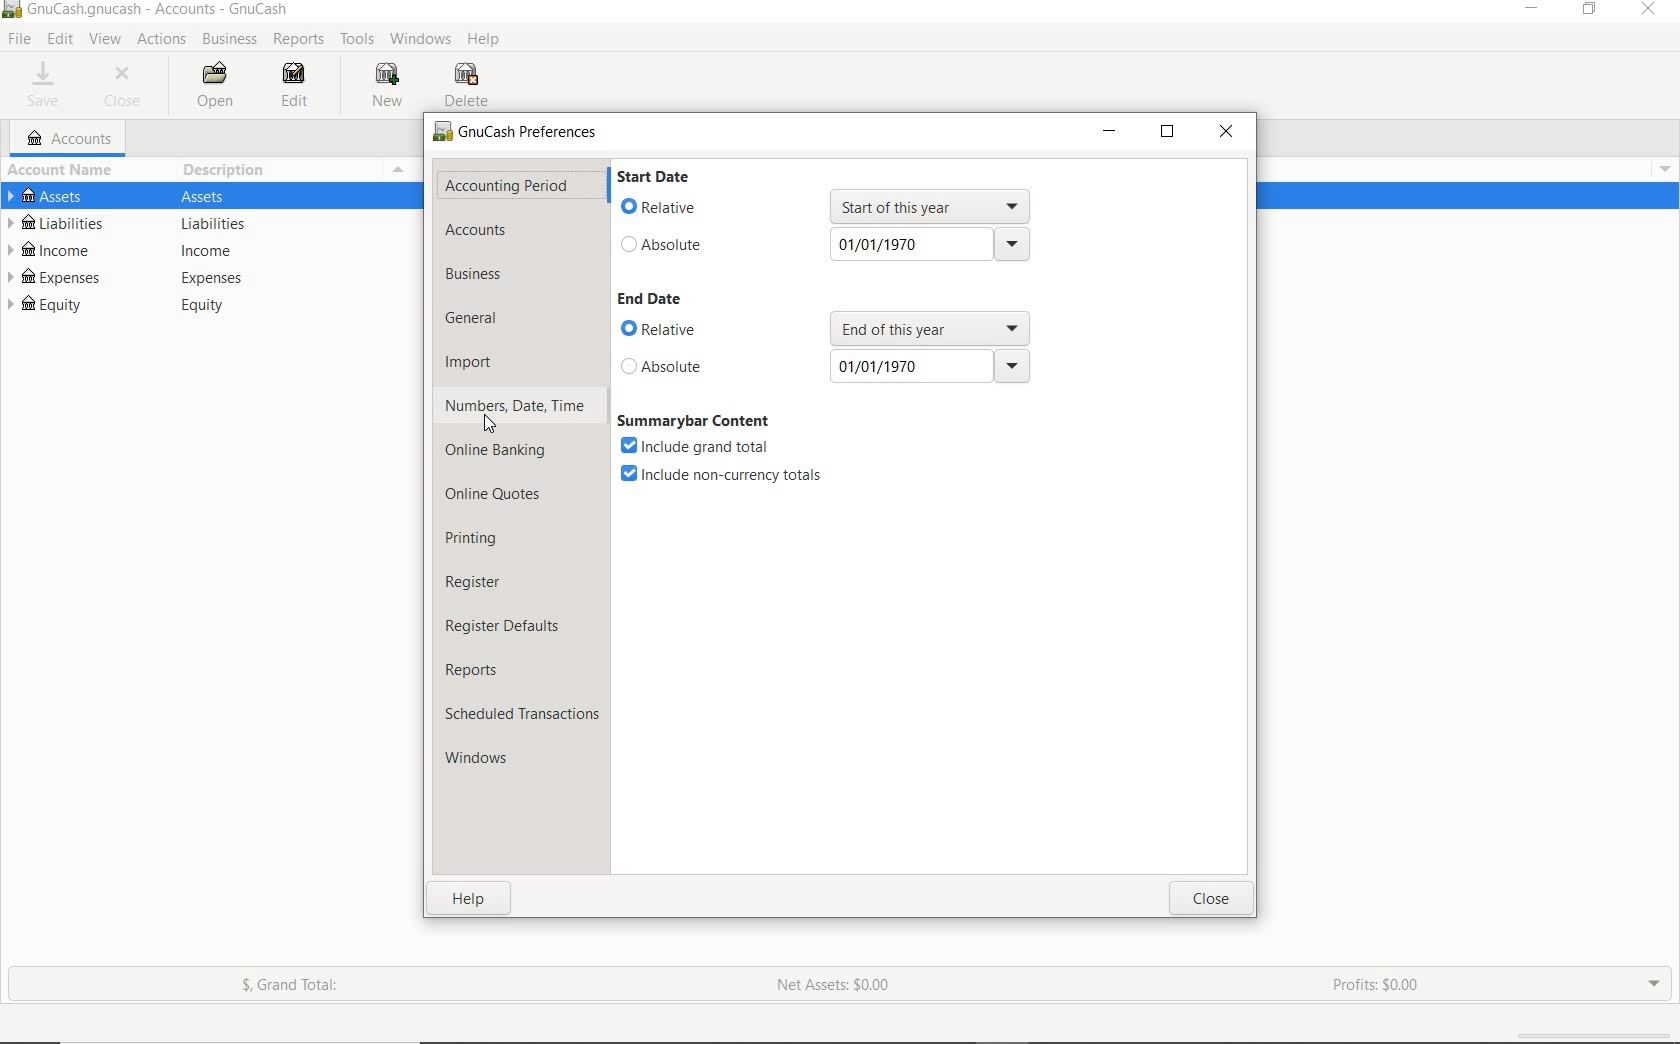 Image resolution: width=1680 pixels, height=1044 pixels. What do you see at coordinates (501, 495) in the screenshot?
I see `online quotes` at bounding box center [501, 495].